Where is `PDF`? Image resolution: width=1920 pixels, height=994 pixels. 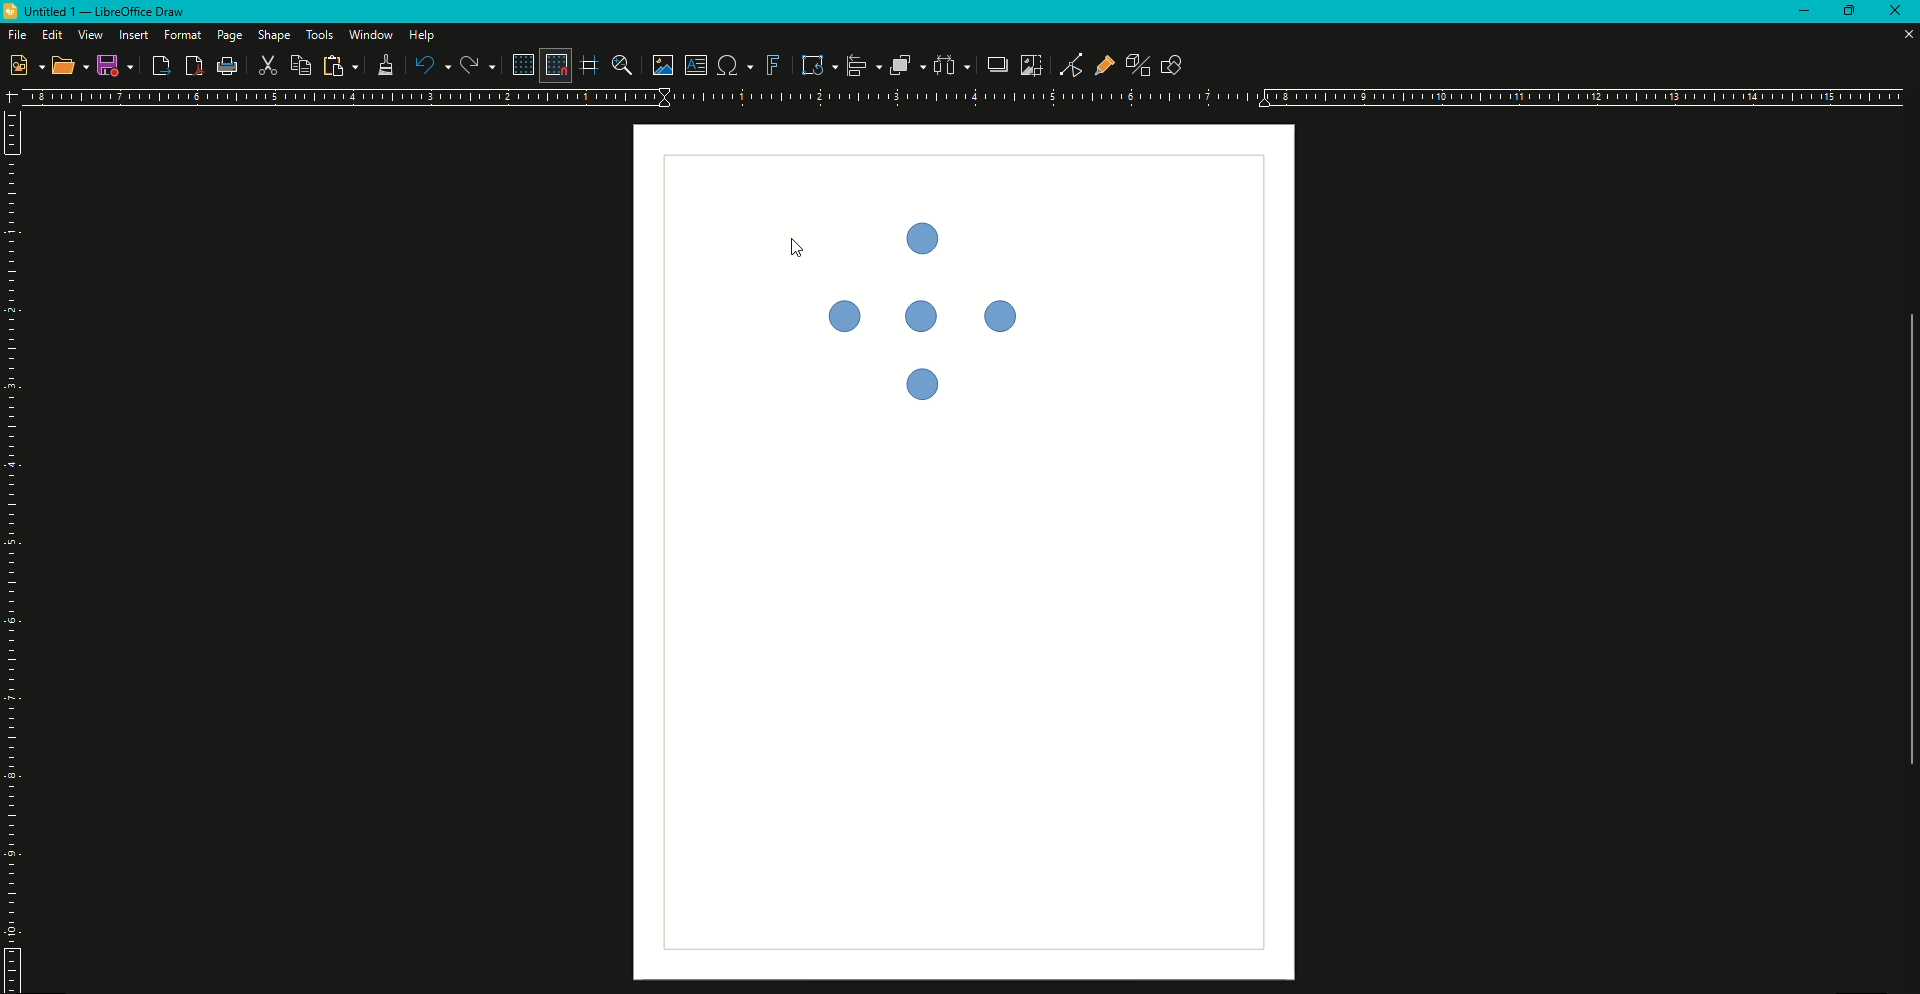
PDF is located at coordinates (193, 68).